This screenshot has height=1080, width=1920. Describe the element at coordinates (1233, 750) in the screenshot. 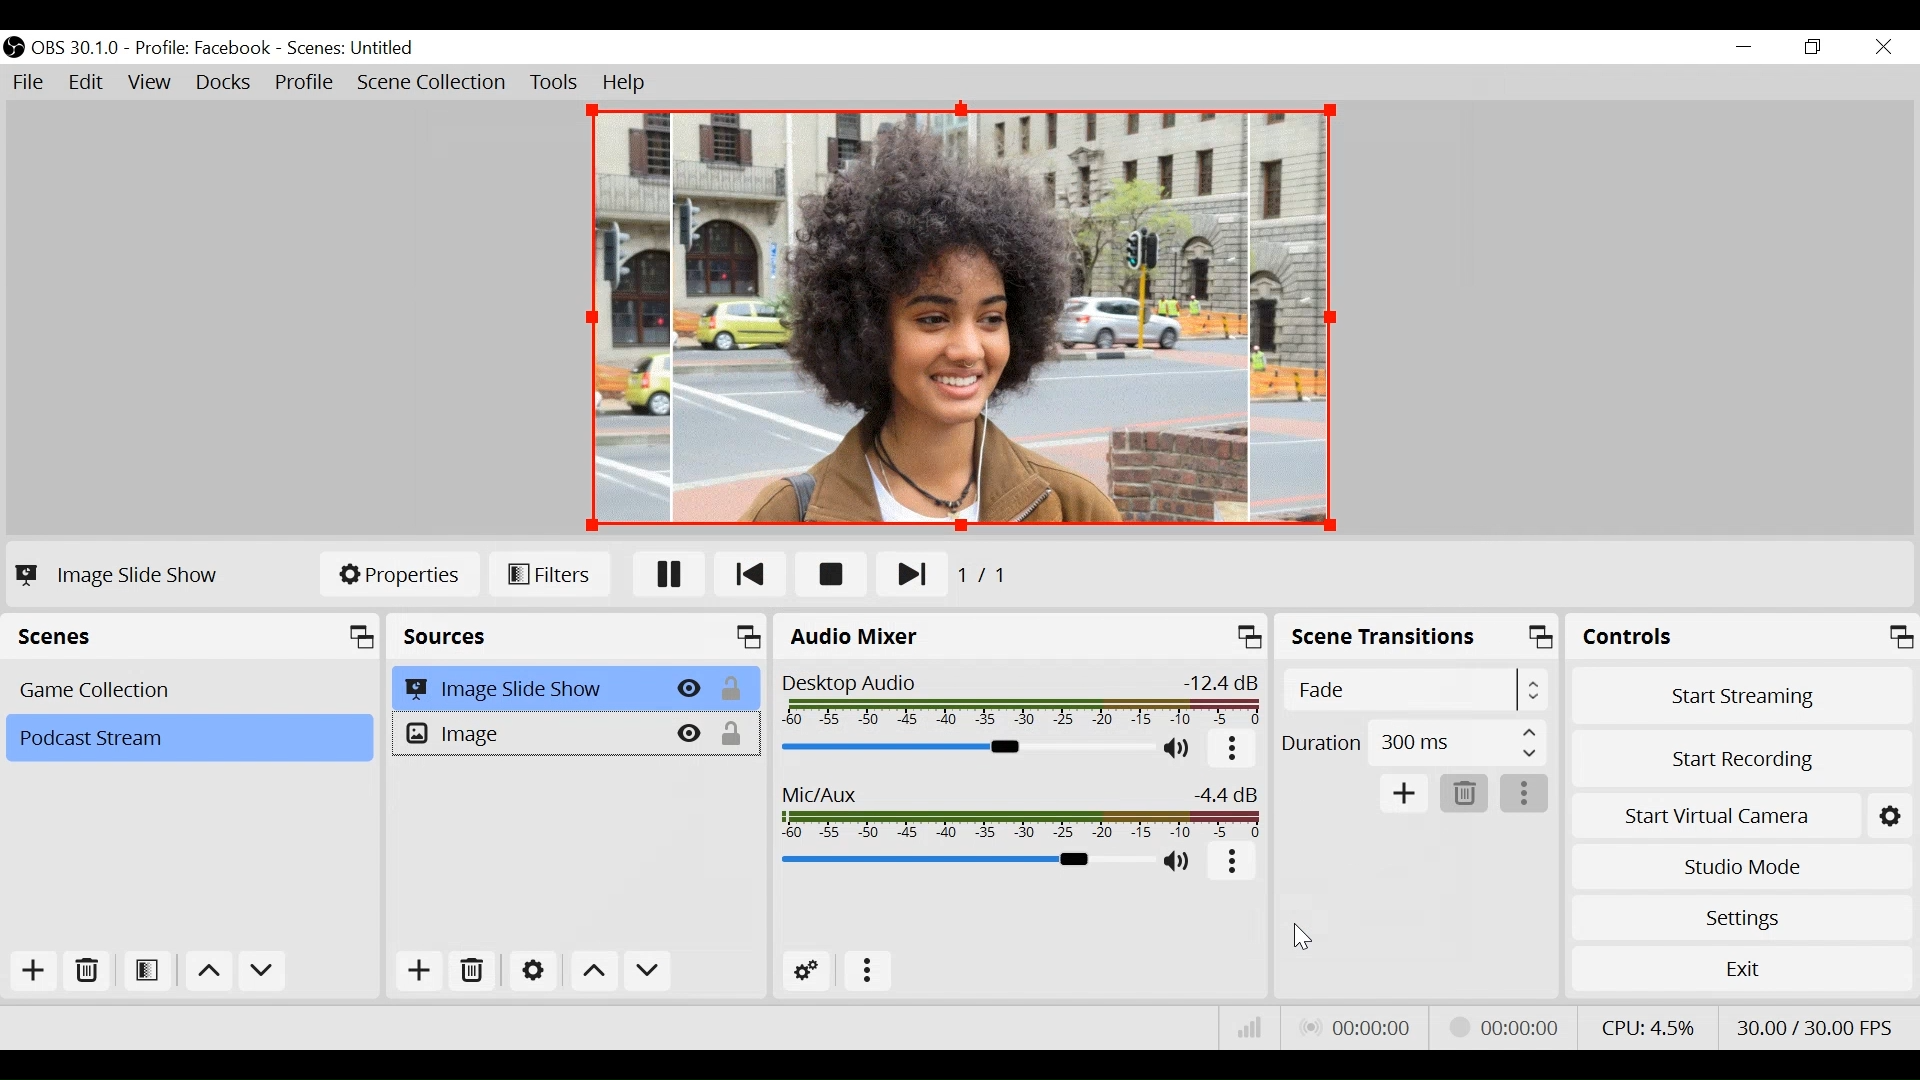

I see `More options` at that location.